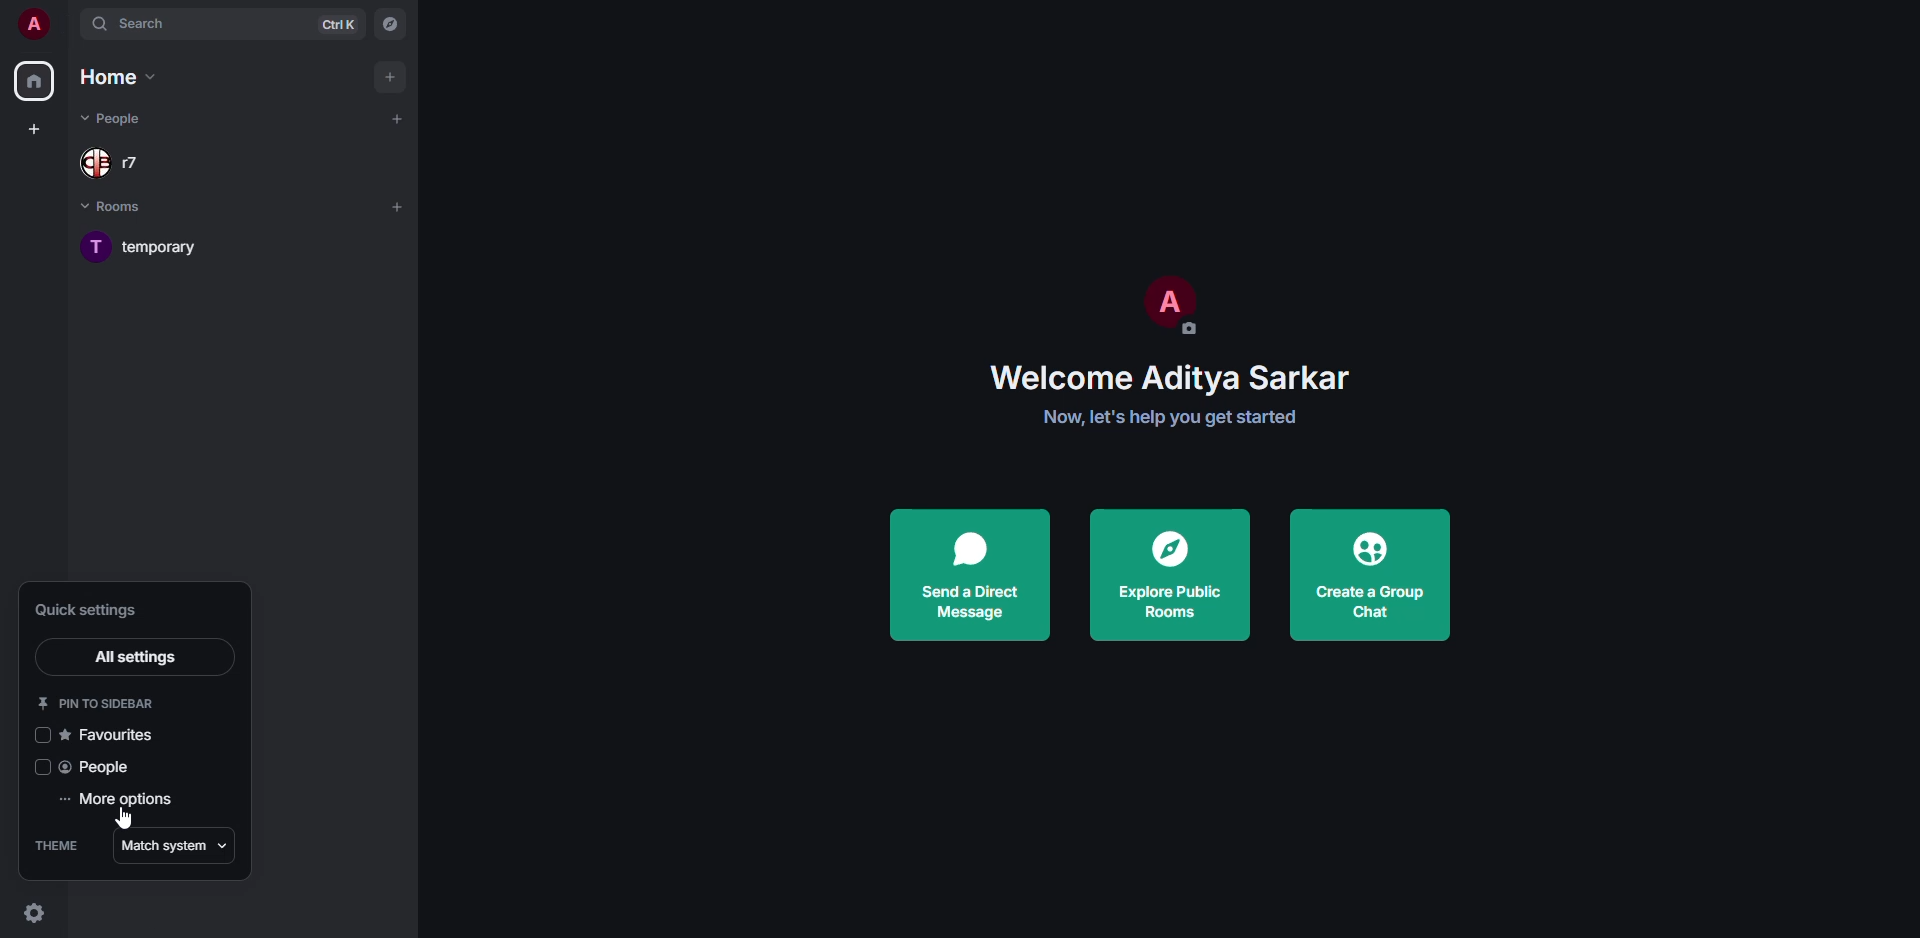 This screenshot has height=938, width=1920. Describe the element at coordinates (33, 23) in the screenshot. I see `profile` at that location.